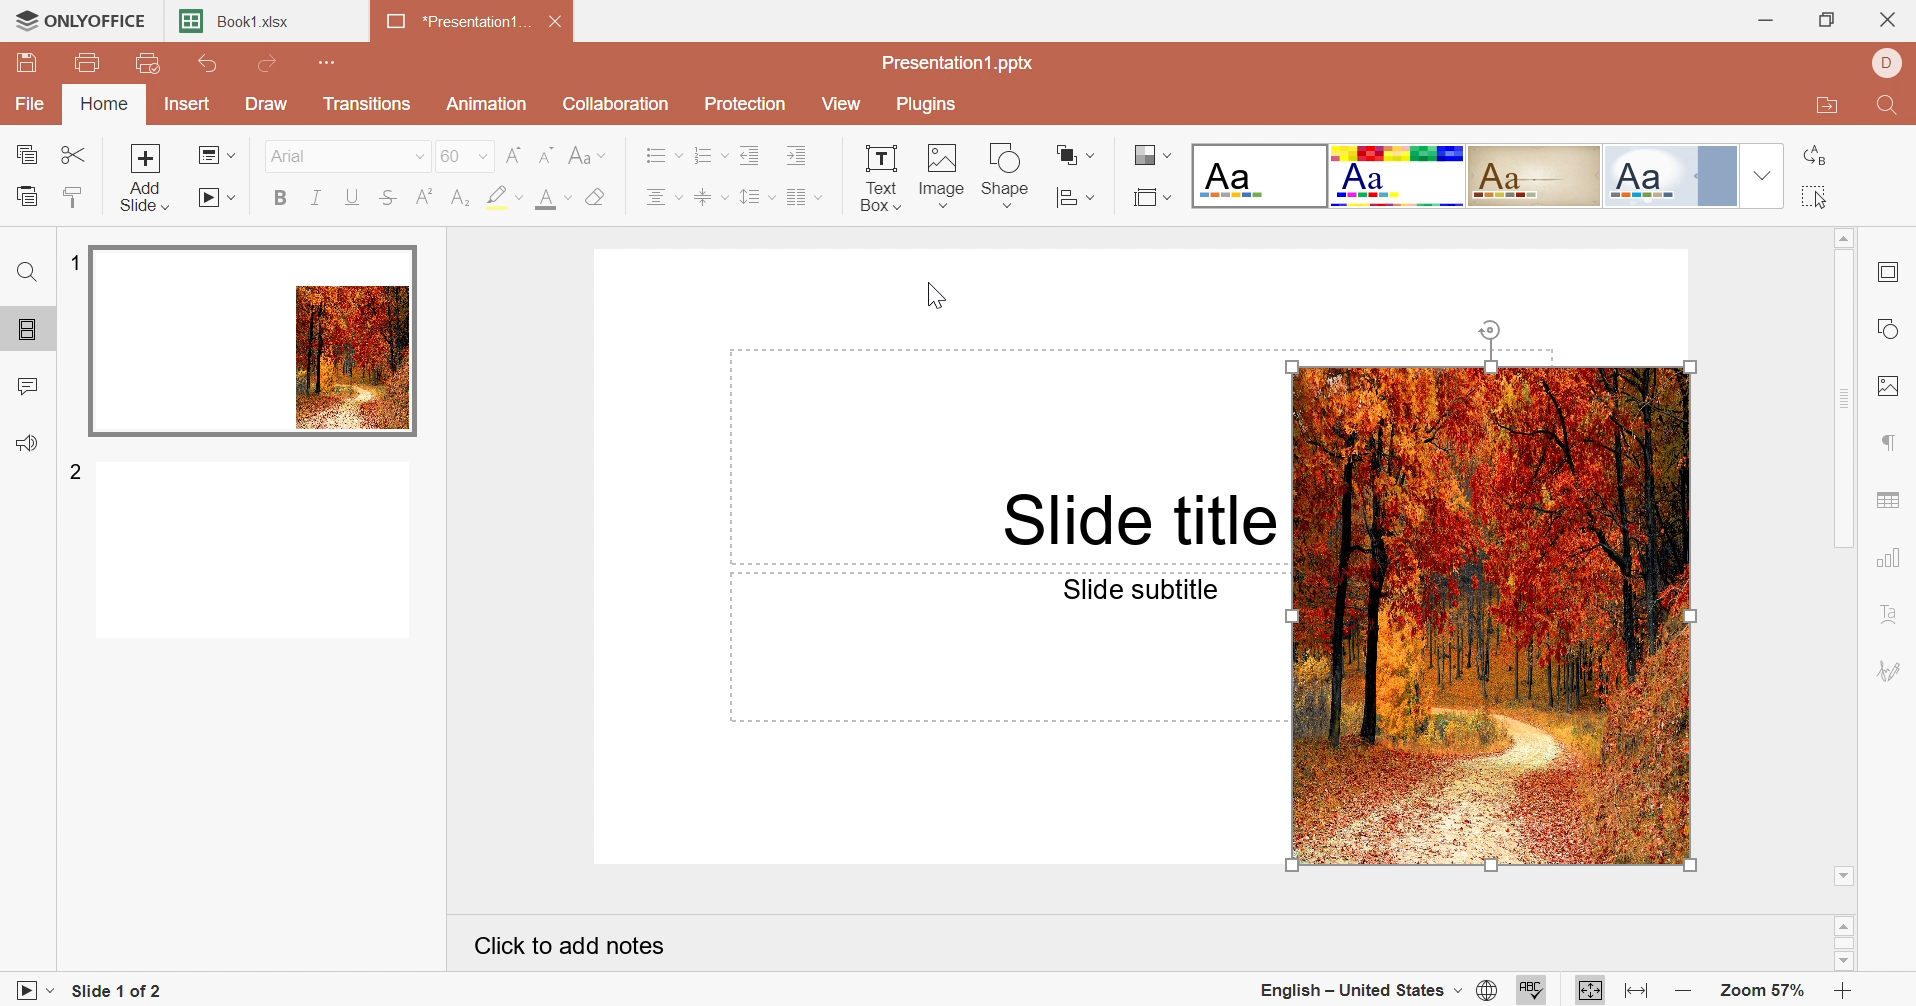 This screenshot has width=1916, height=1006. Describe the element at coordinates (1822, 109) in the screenshot. I see `Open file location` at that location.